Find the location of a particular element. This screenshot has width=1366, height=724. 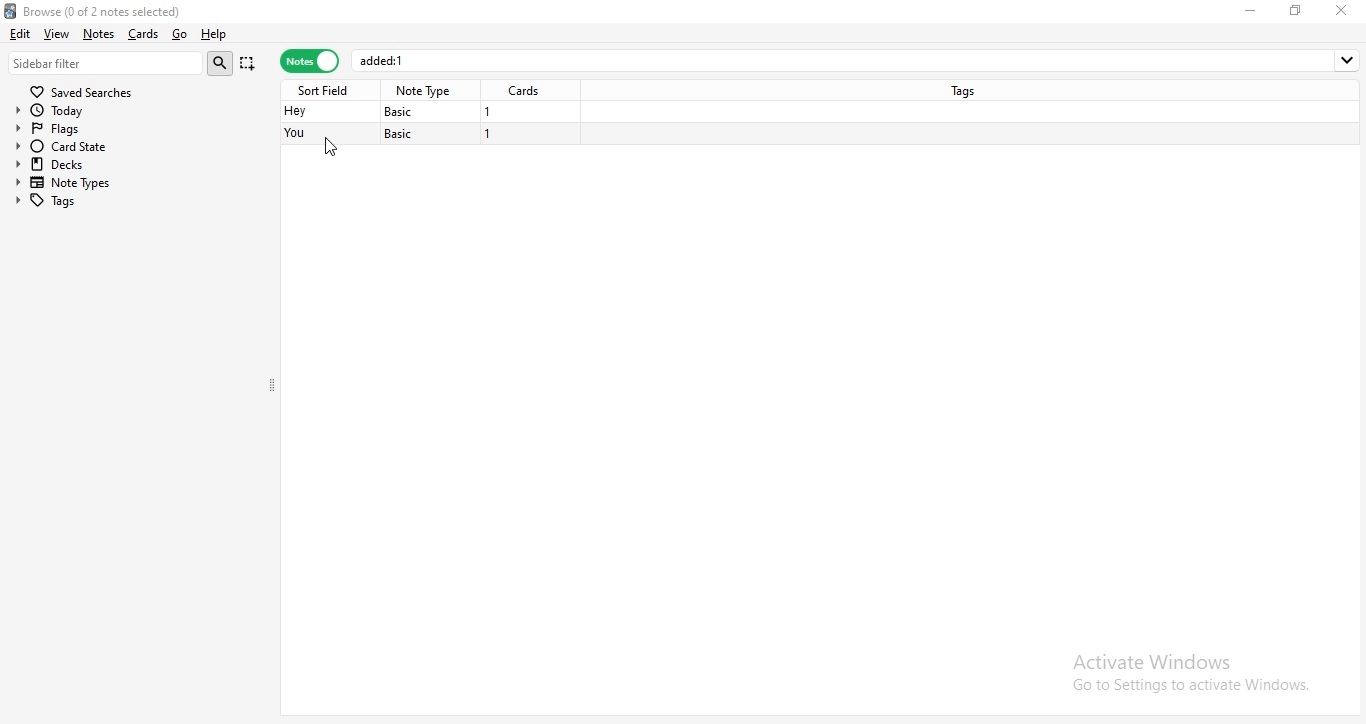

edit is located at coordinates (19, 32).